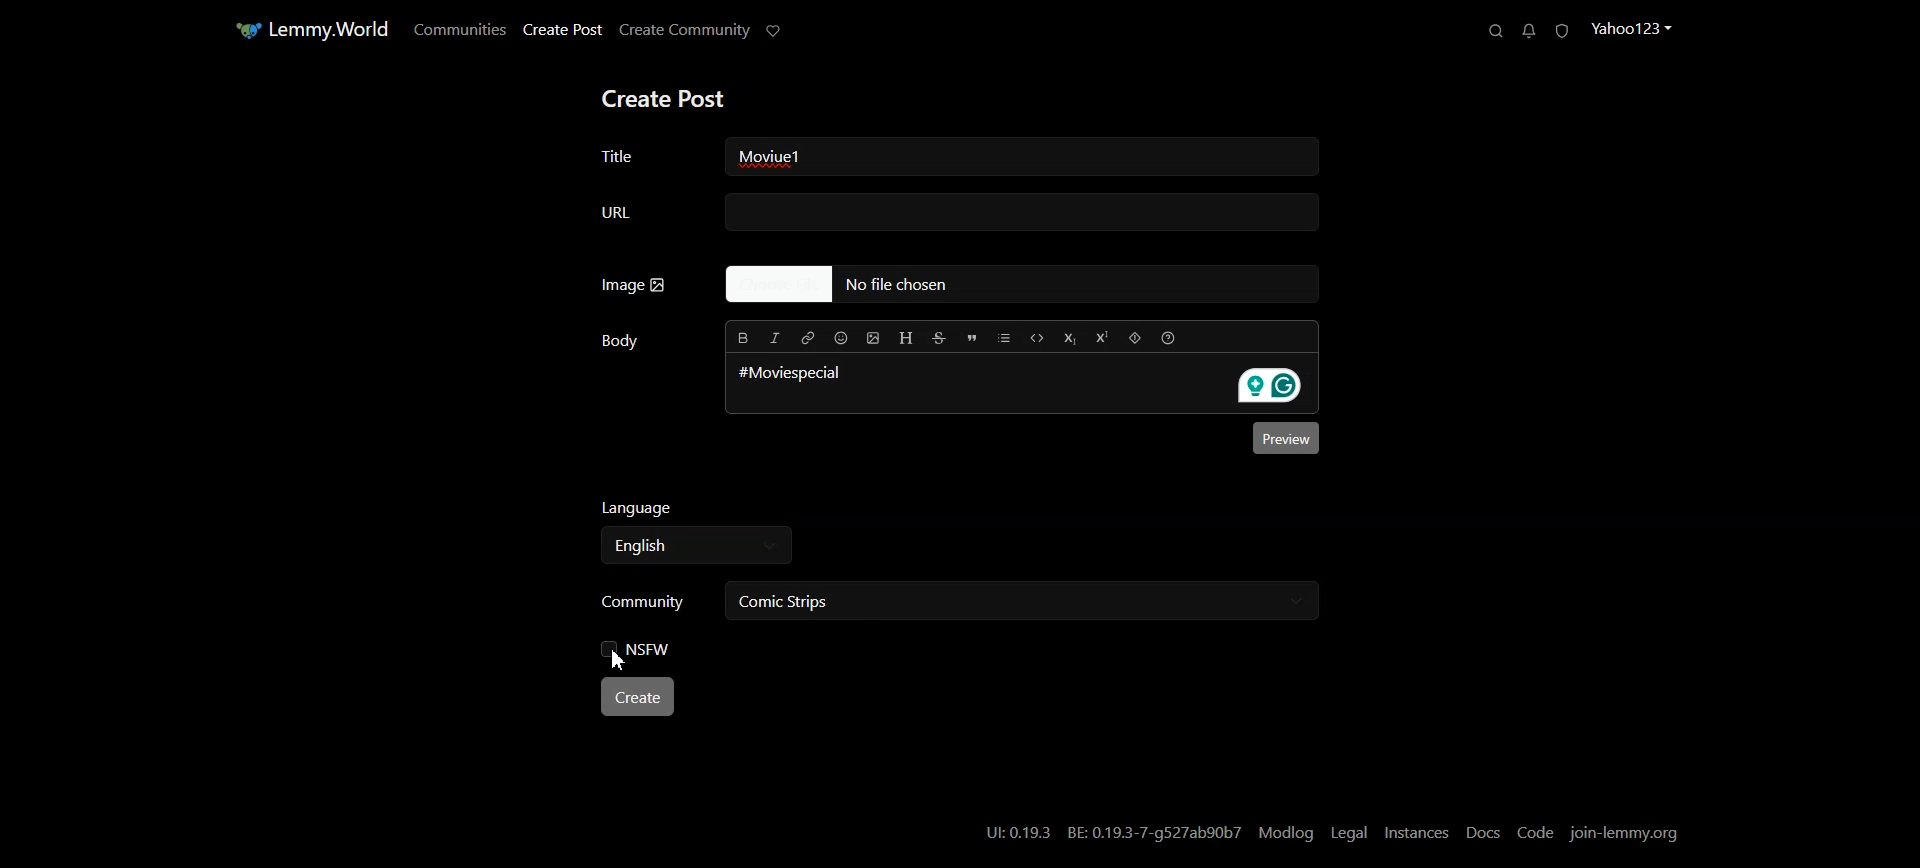  I want to click on Support Limmy, so click(776, 30).